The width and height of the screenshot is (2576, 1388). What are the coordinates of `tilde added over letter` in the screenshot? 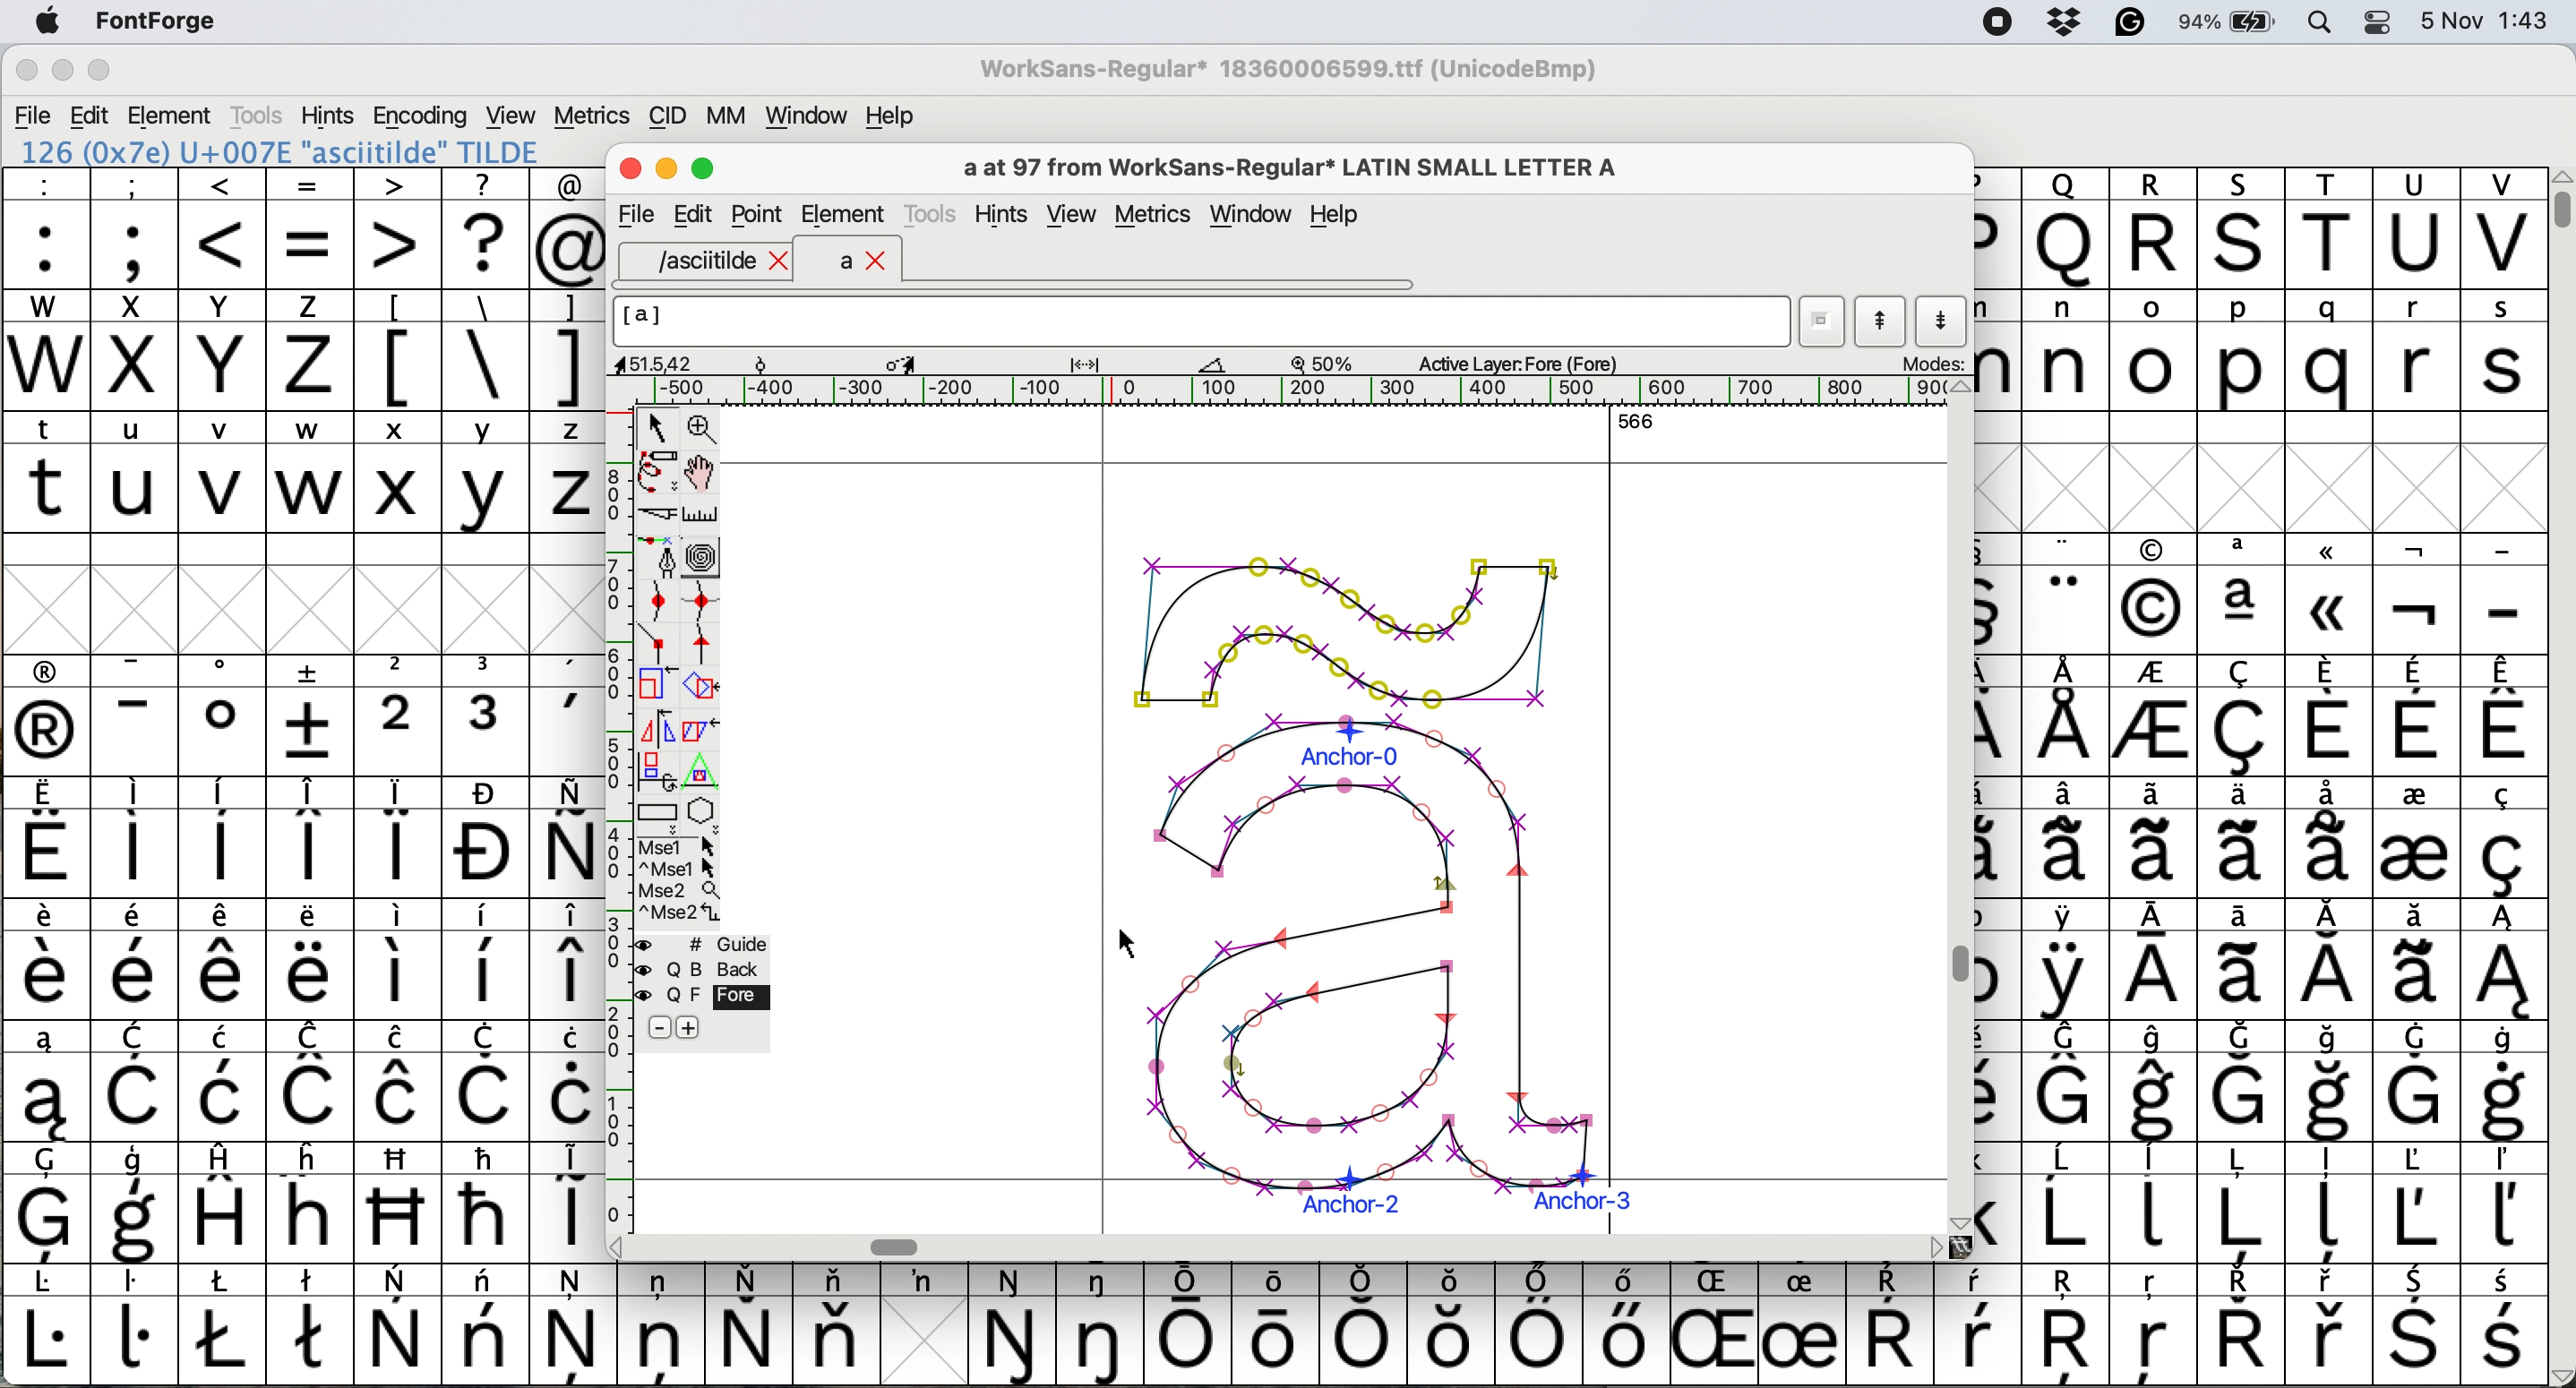 It's located at (1385, 872).